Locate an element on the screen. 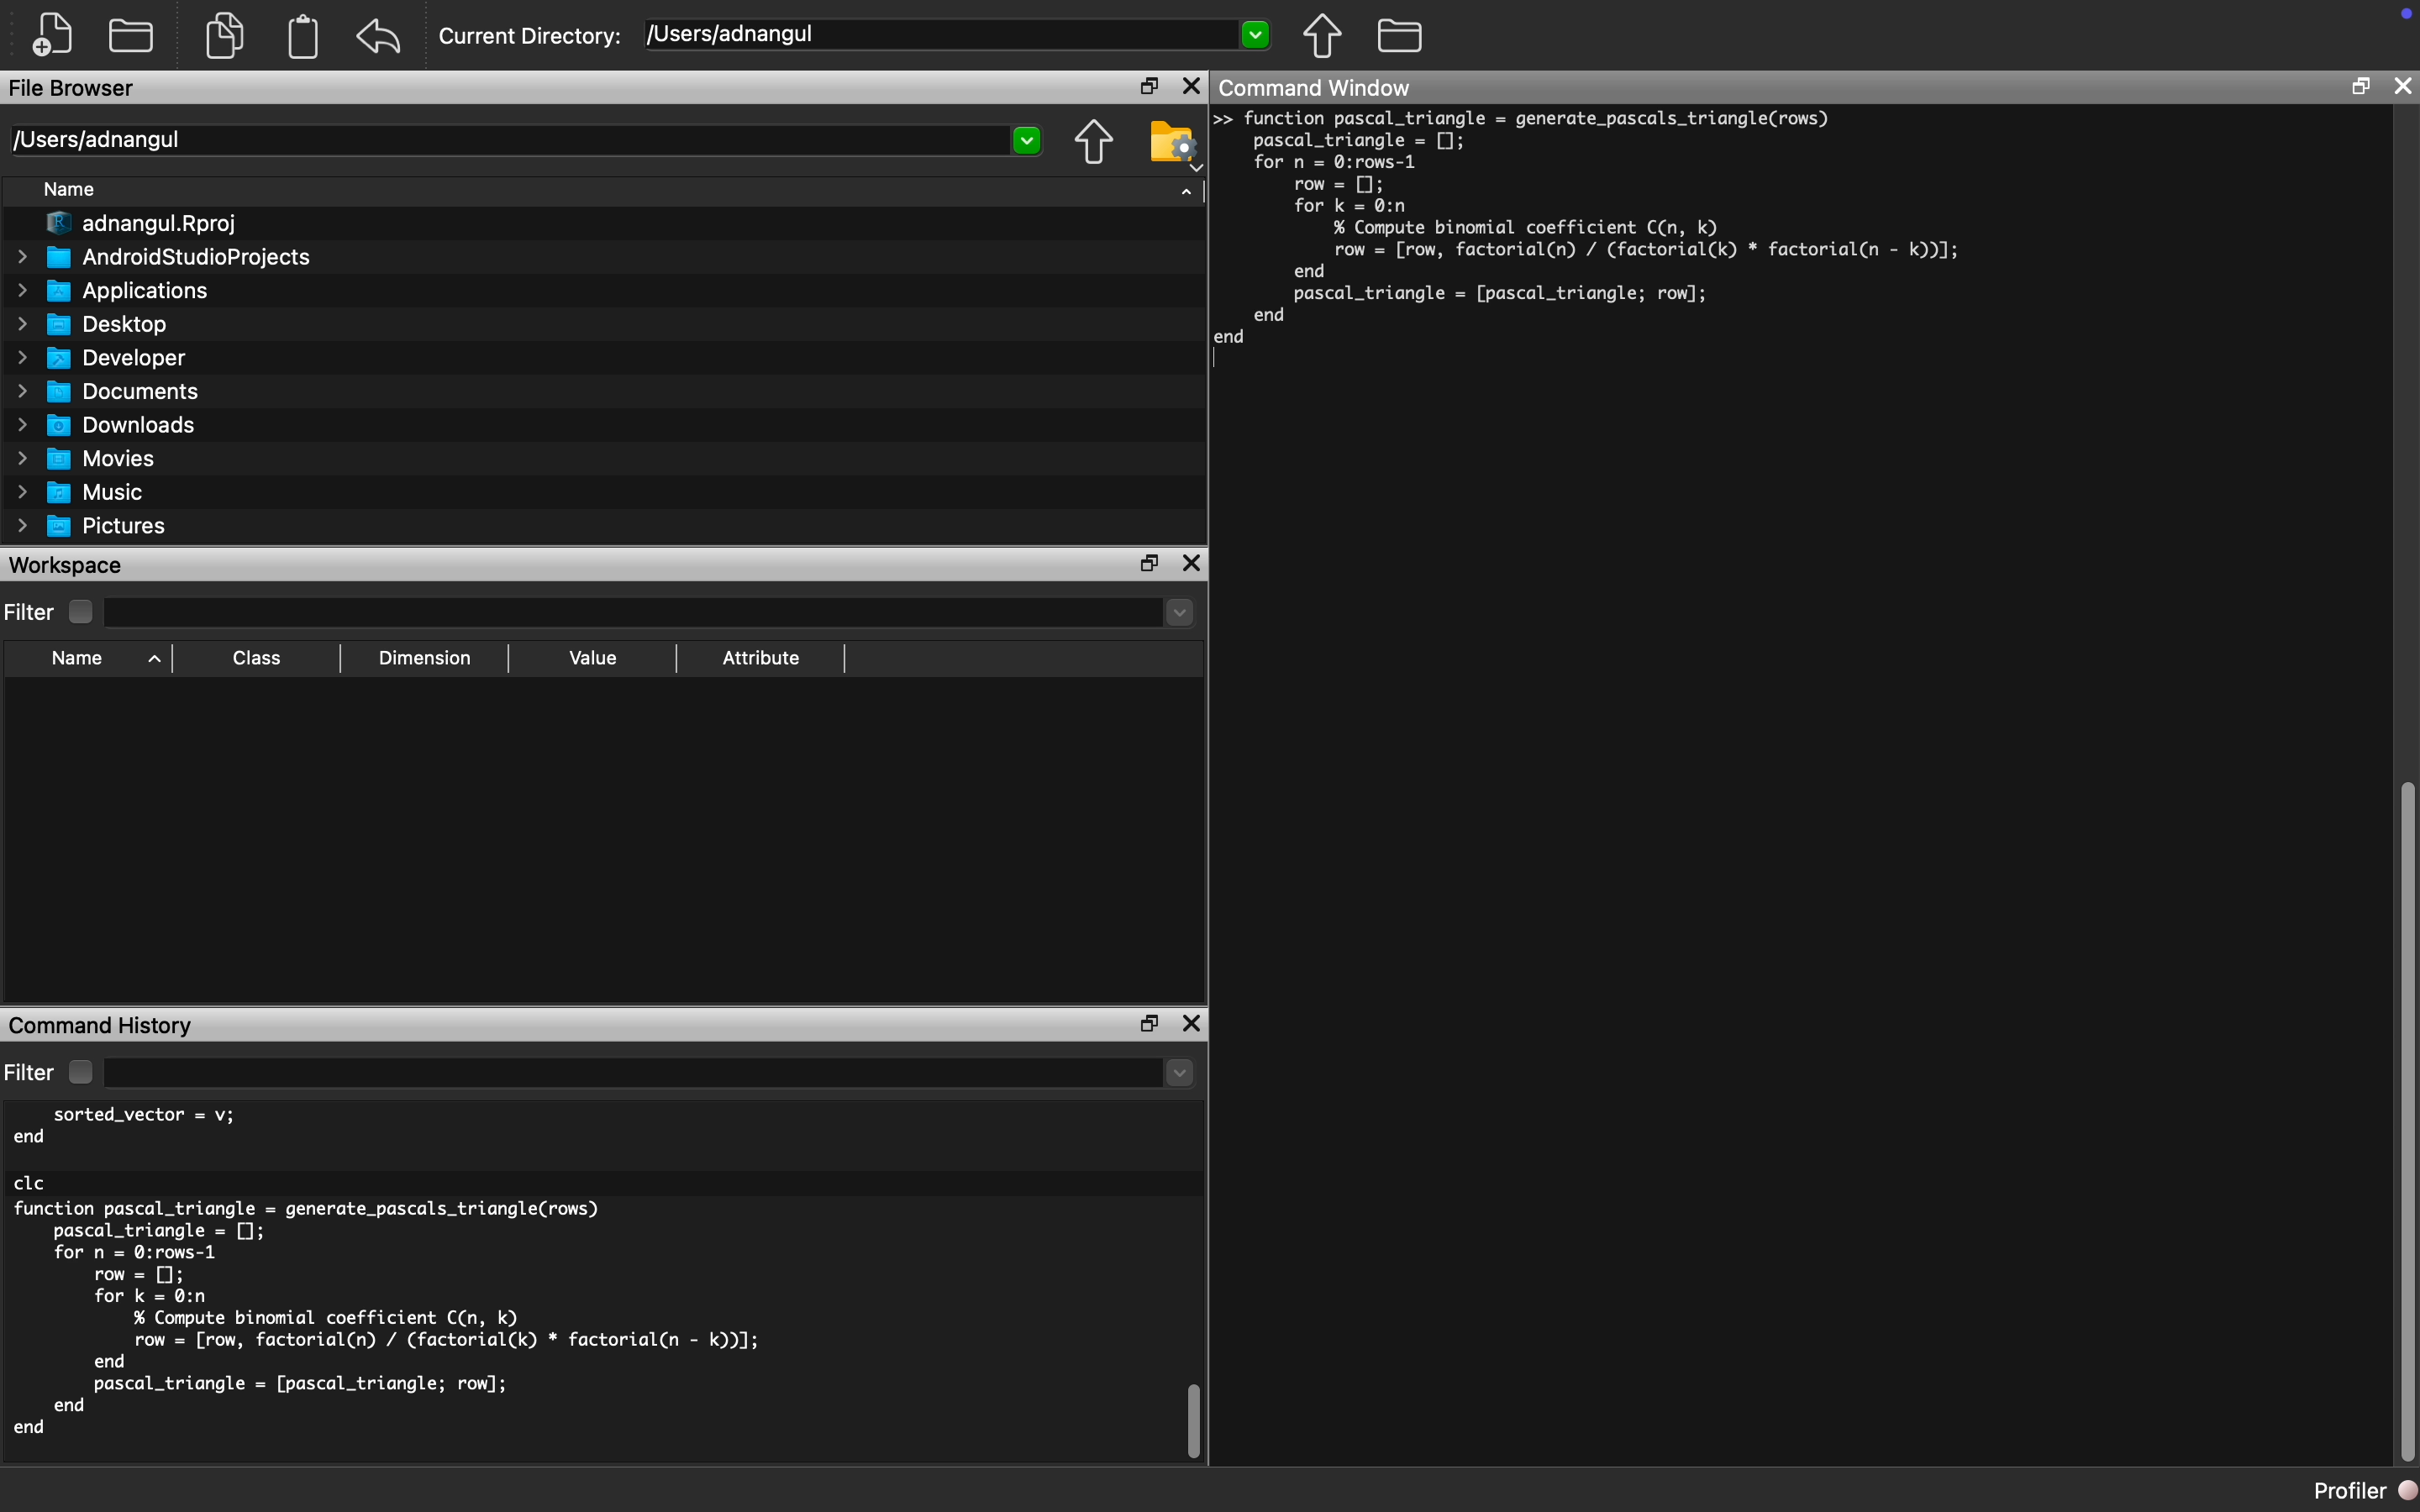 The width and height of the screenshot is (2420, 1512). Workspace is located at coordinates (72, 565).